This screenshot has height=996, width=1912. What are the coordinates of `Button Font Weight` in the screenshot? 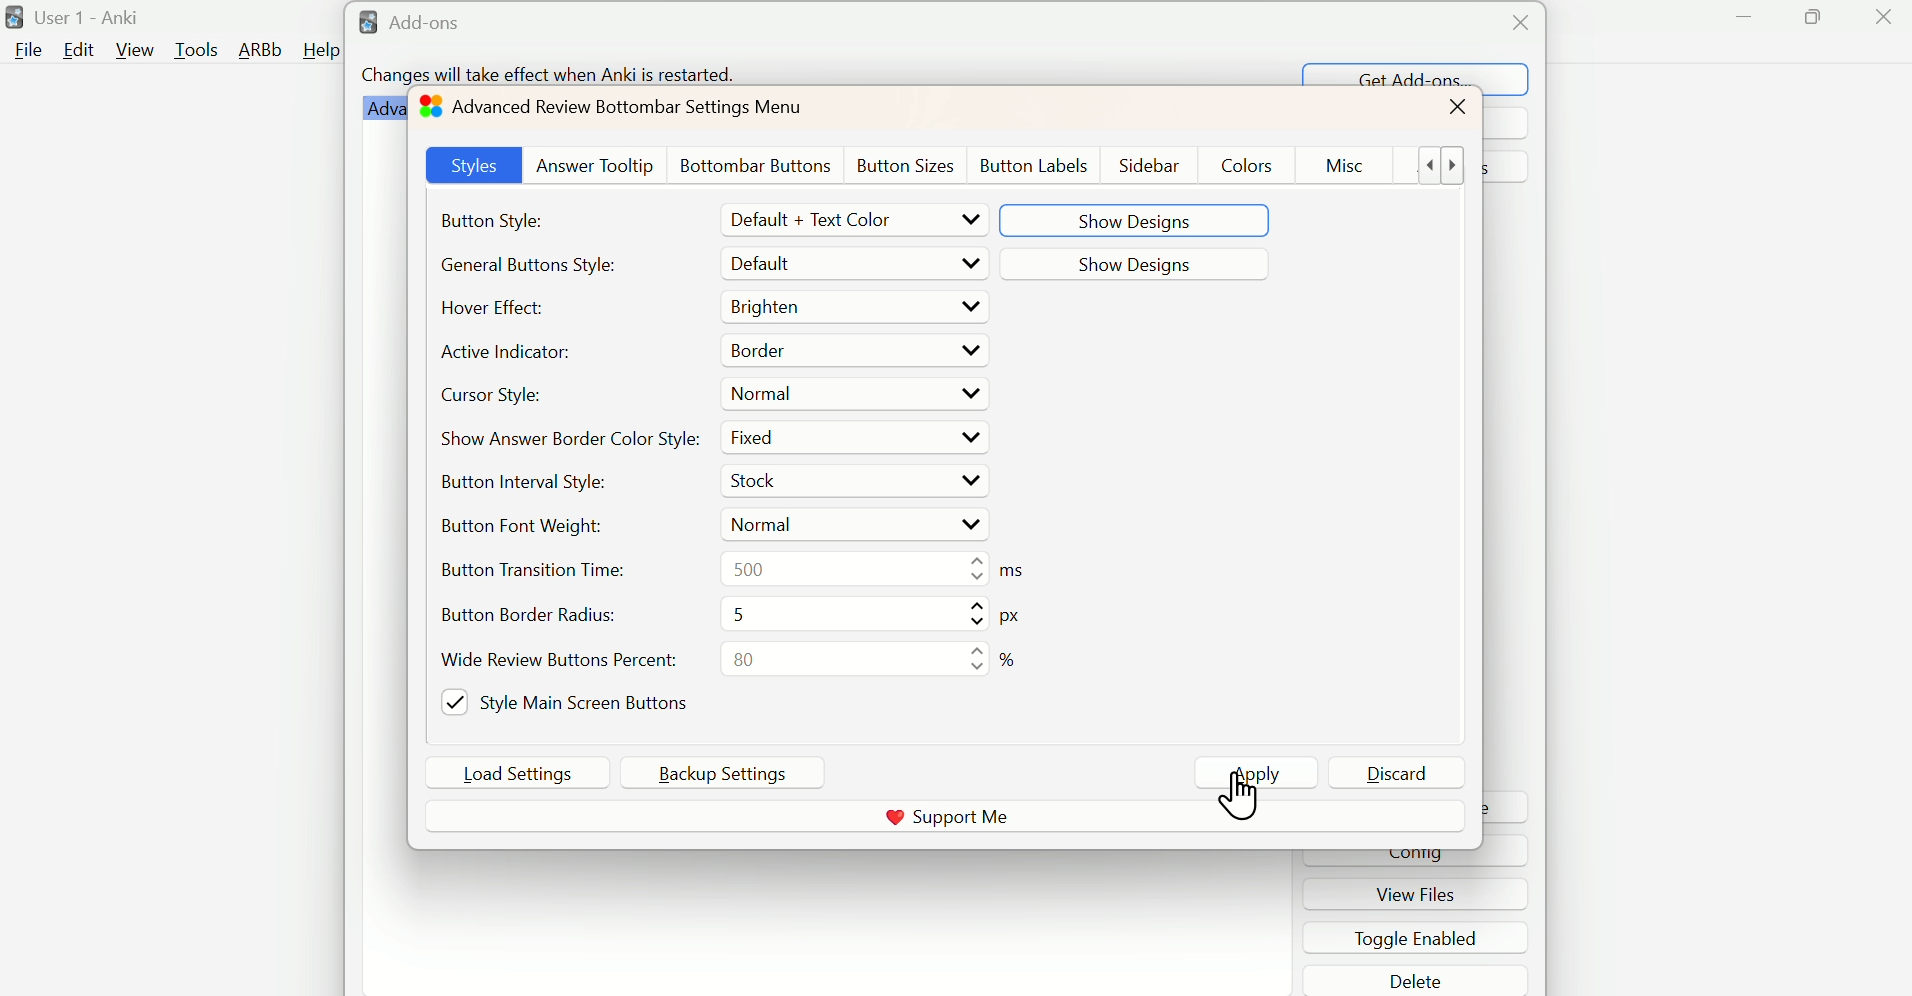 It's located at (528, 523).